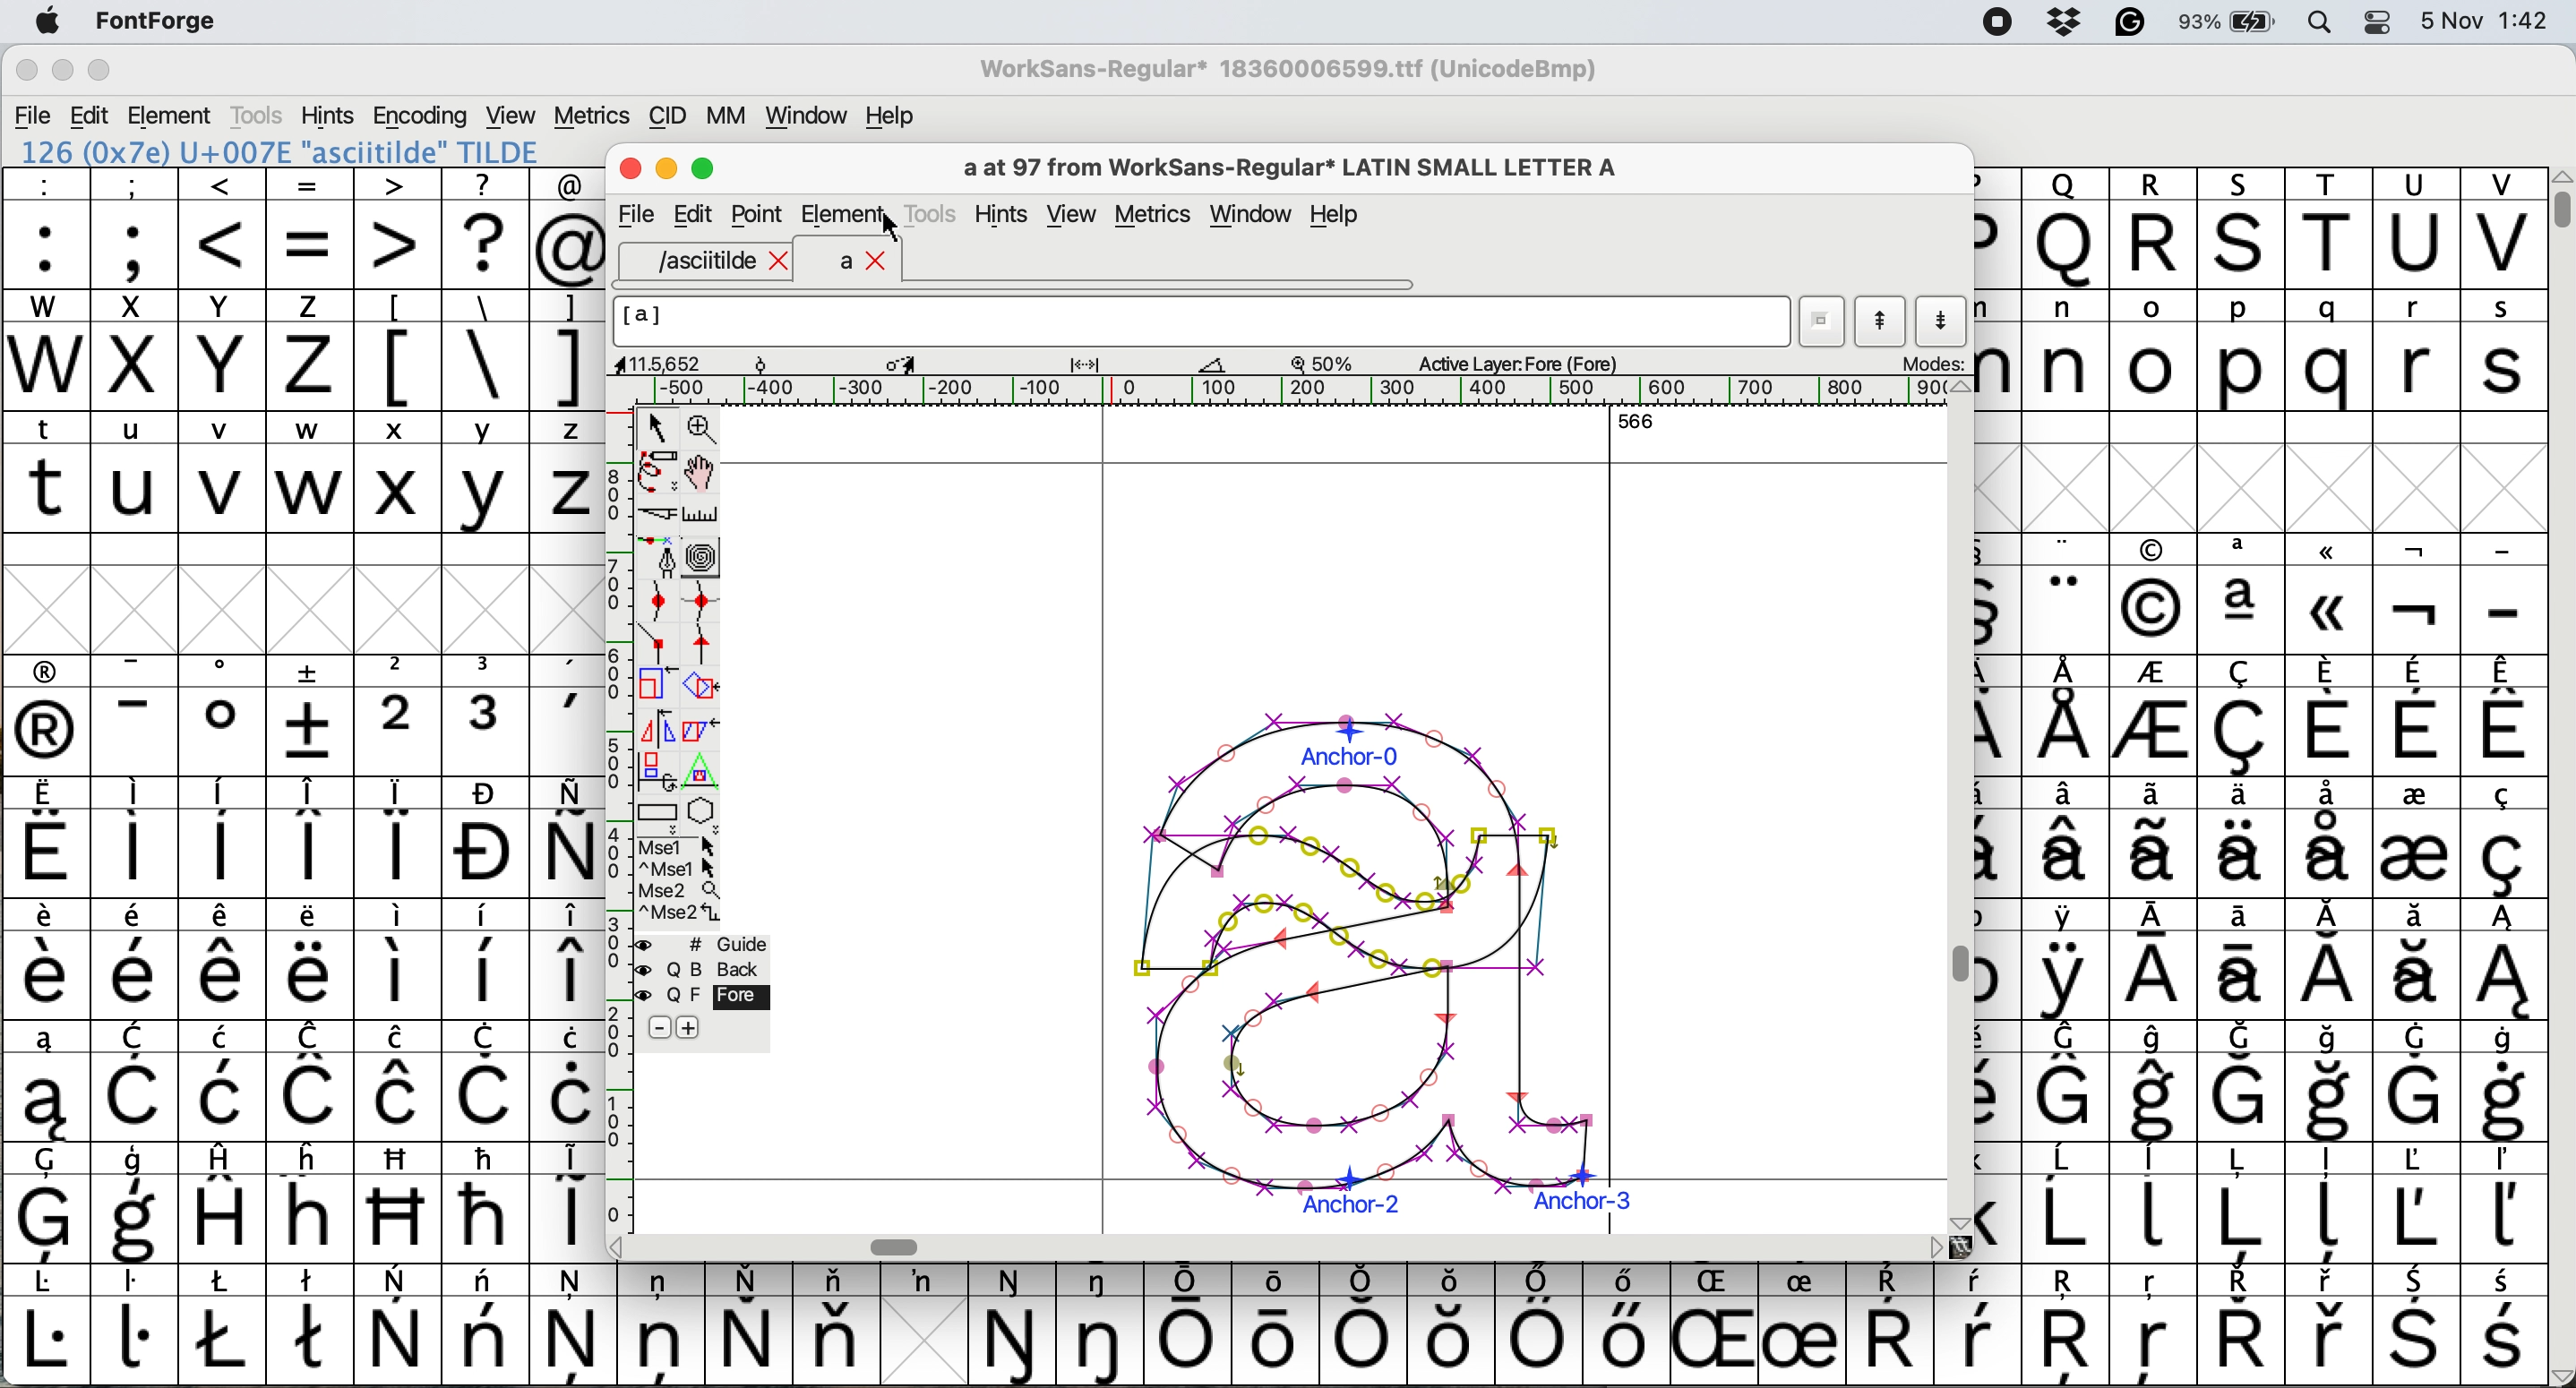 The height and width of the screenshot is (1388, 2576). What do you see at coordinates (2504, 596) in the screenshot?
I see `-` at bounding box center [2504, 596].